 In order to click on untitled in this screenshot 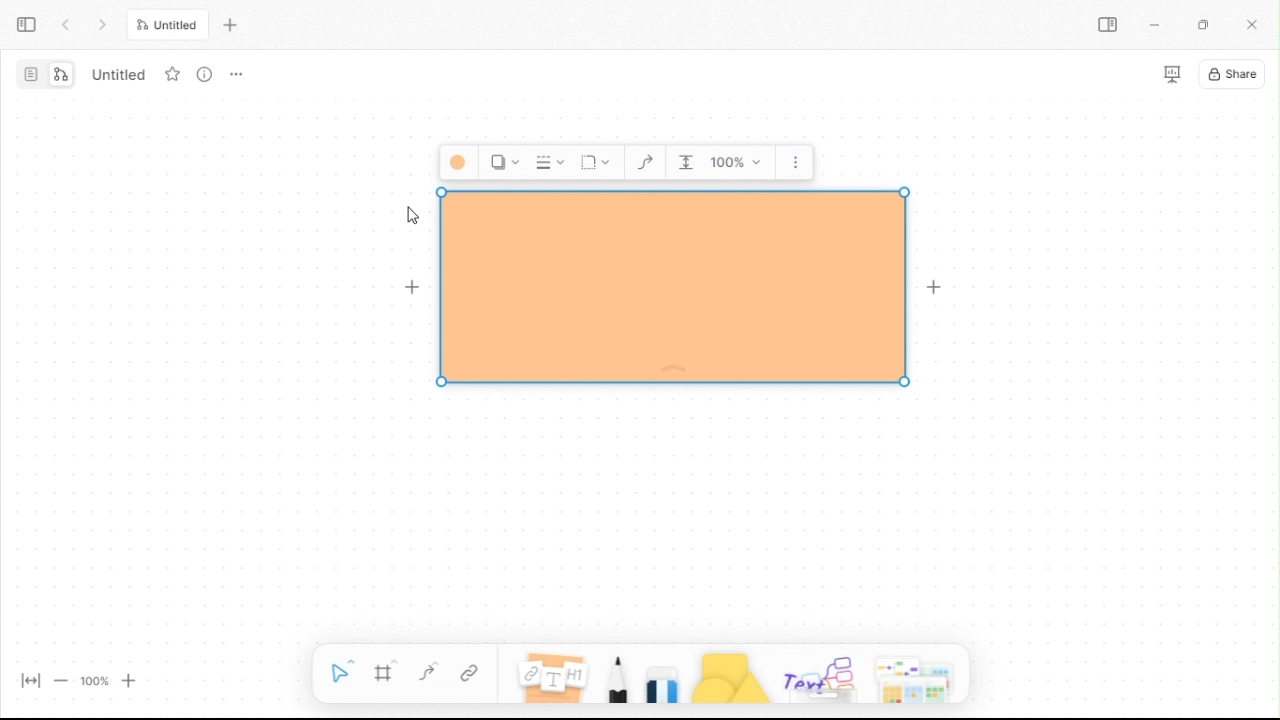, I will do `click(117, 73)`.